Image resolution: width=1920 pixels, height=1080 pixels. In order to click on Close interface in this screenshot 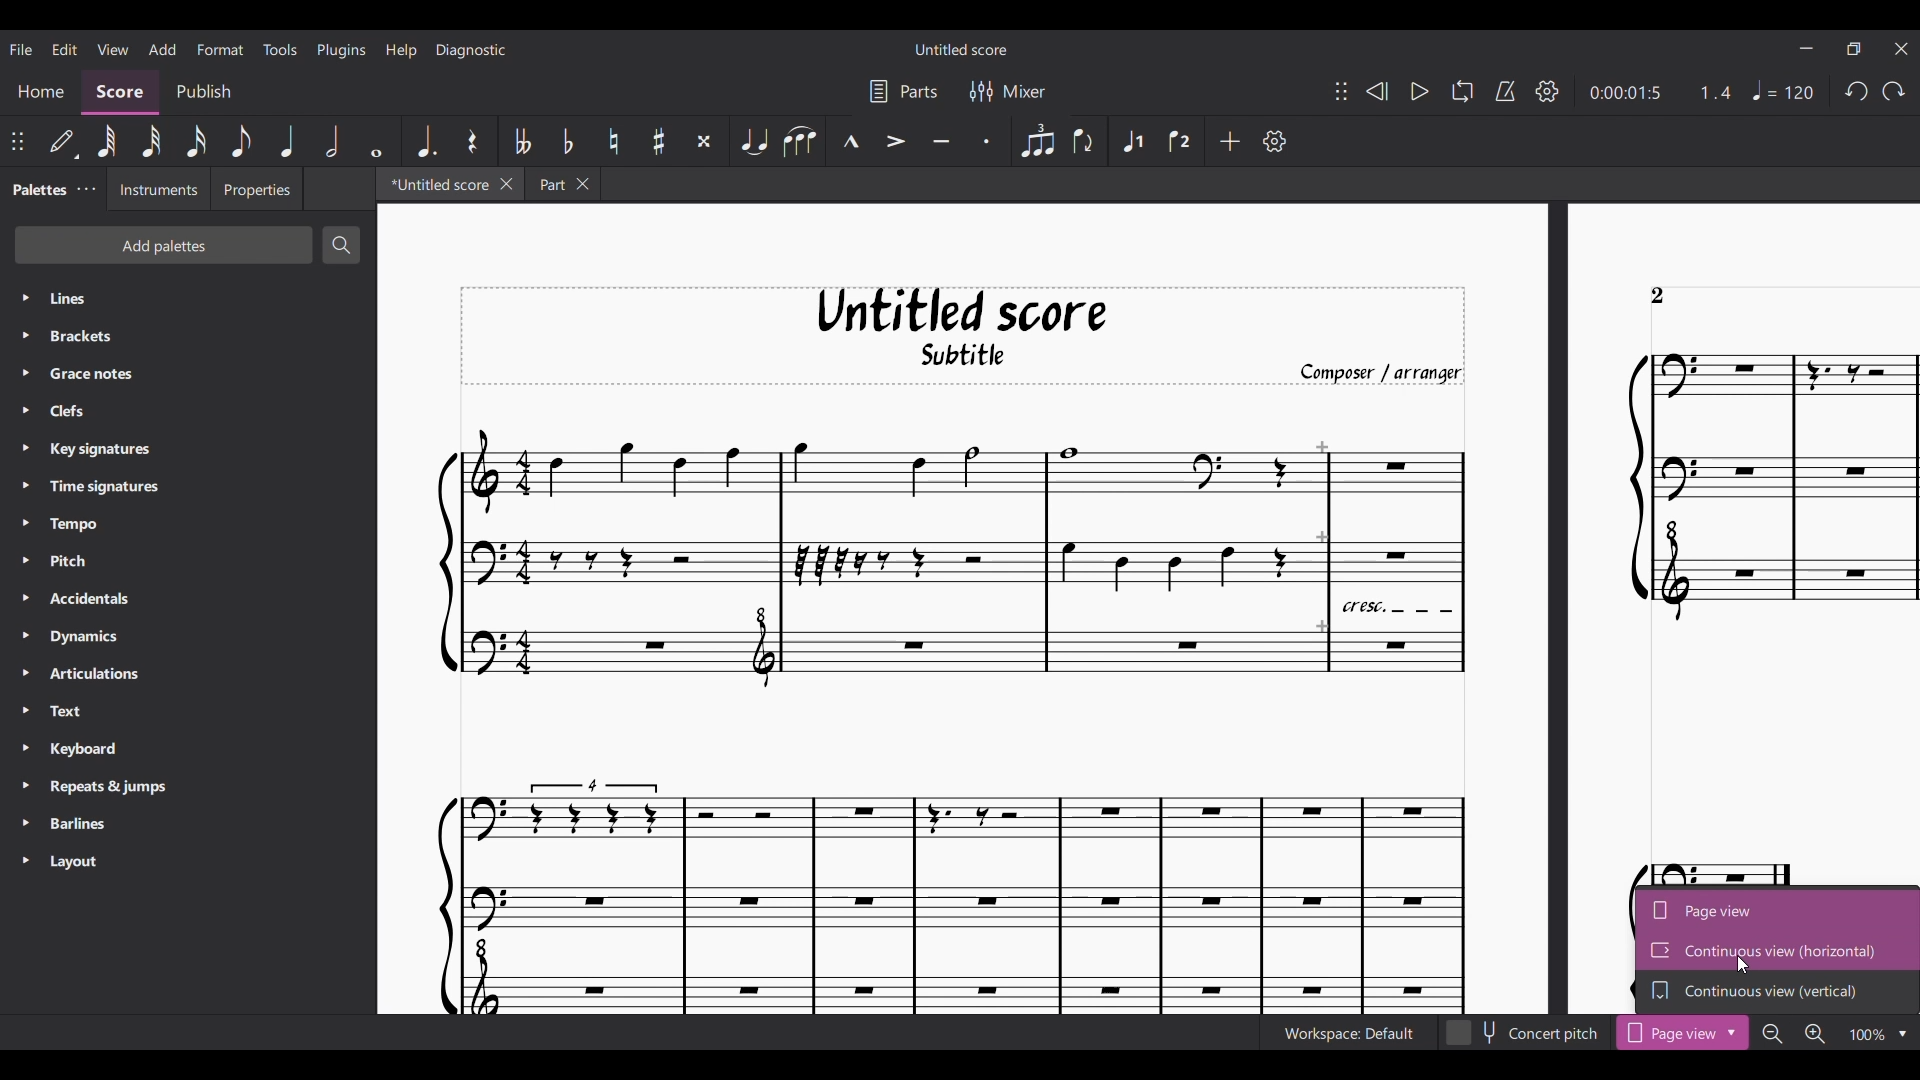, I will do `click(1903, 49)`.